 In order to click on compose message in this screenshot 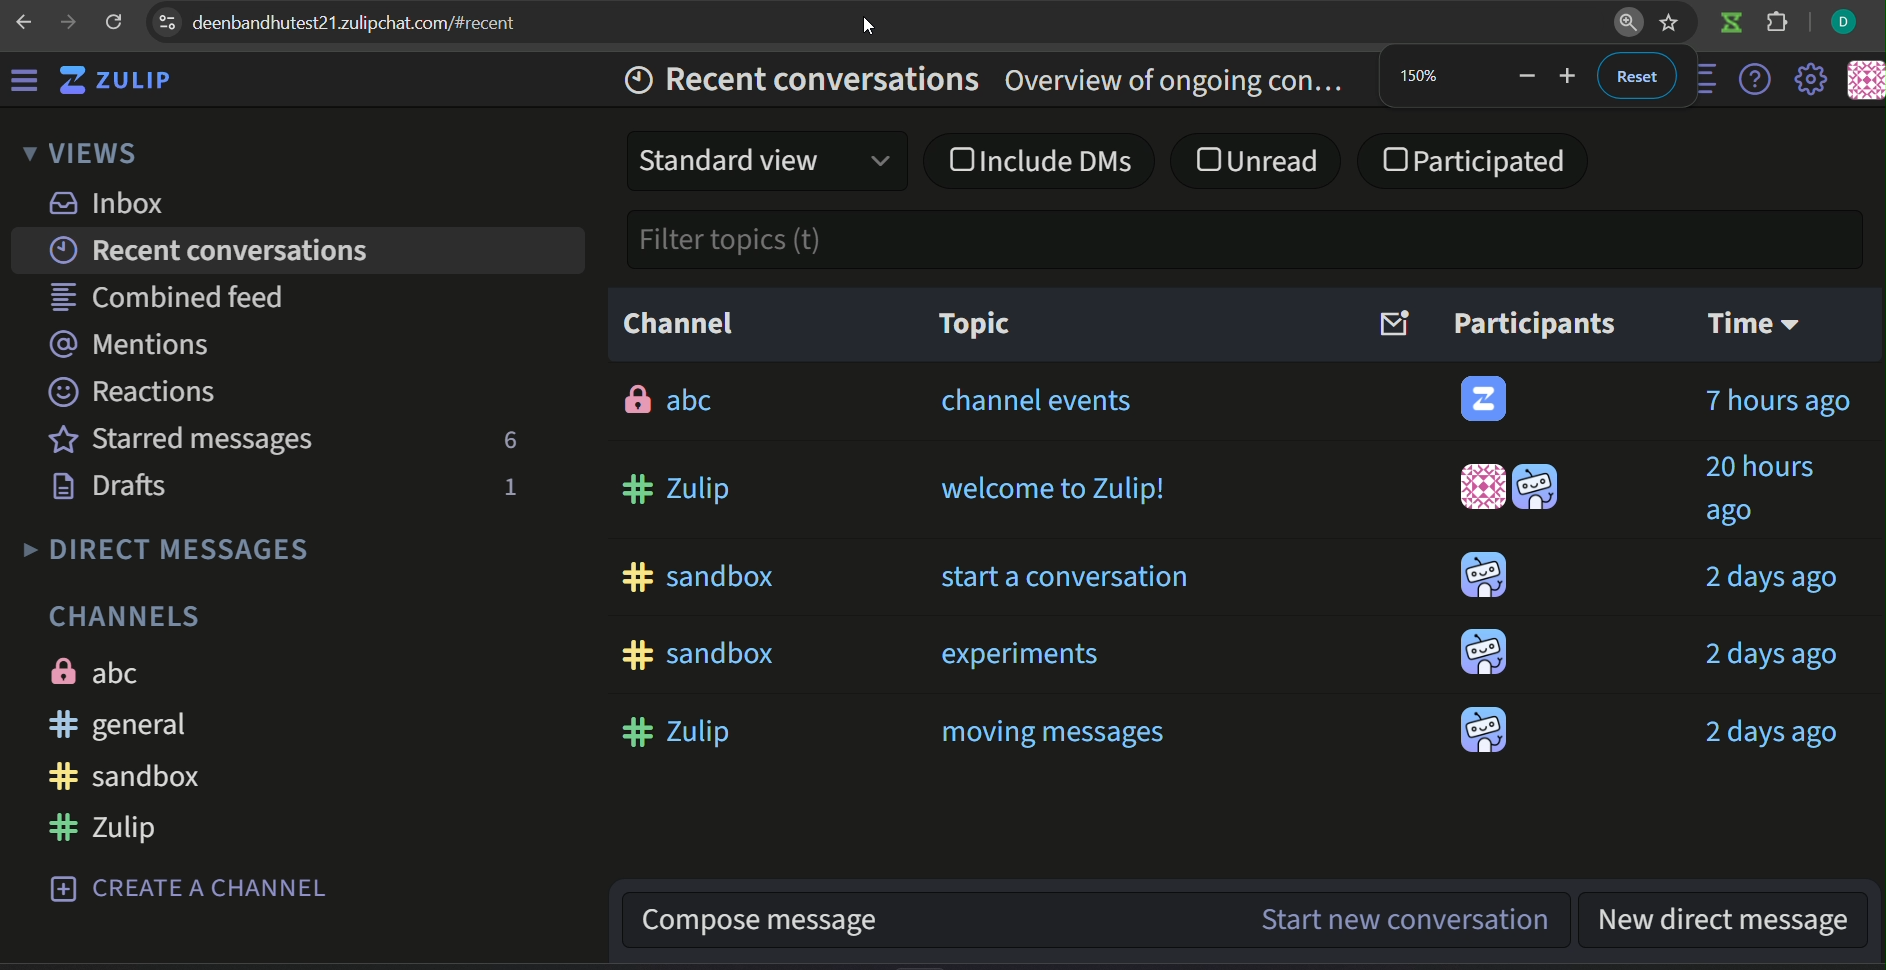, I will do `click(929, 923)`.